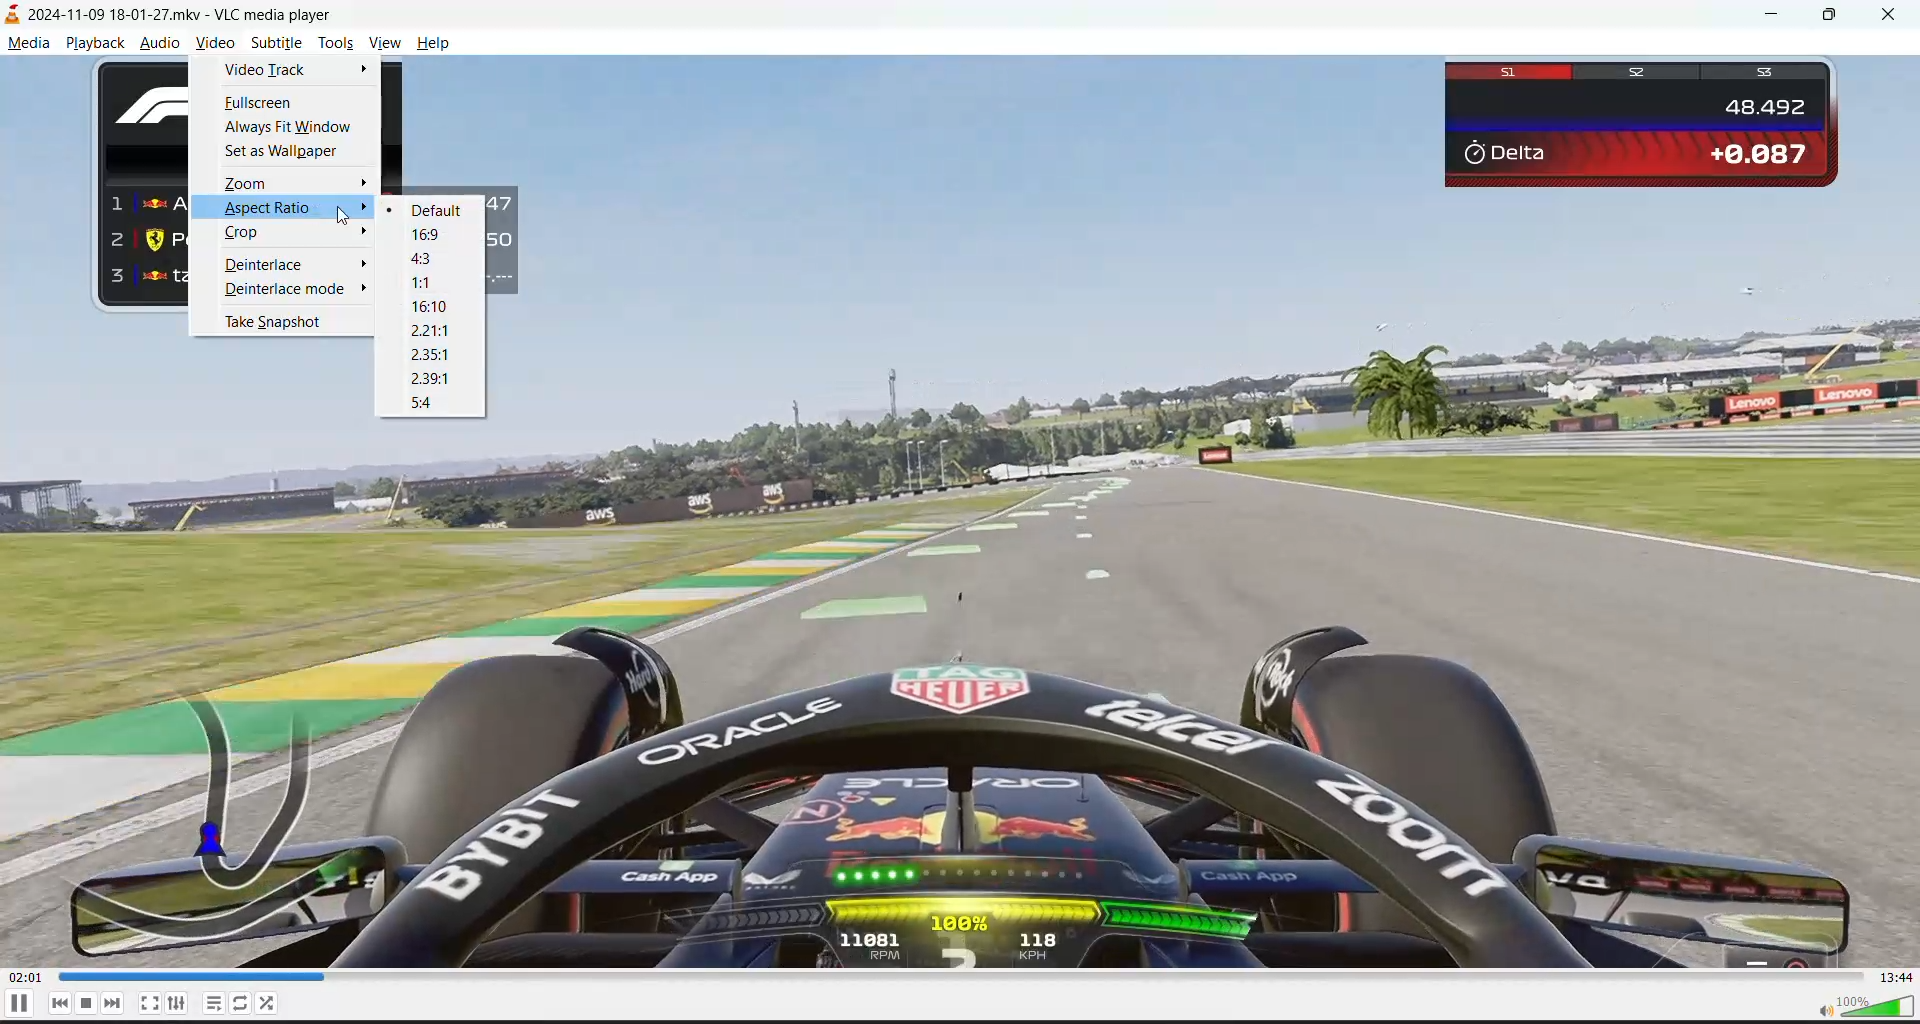 Image resolution: width=1920 pixels, height=1024 pixels. I want to click on total track time, so click(1895, 977).